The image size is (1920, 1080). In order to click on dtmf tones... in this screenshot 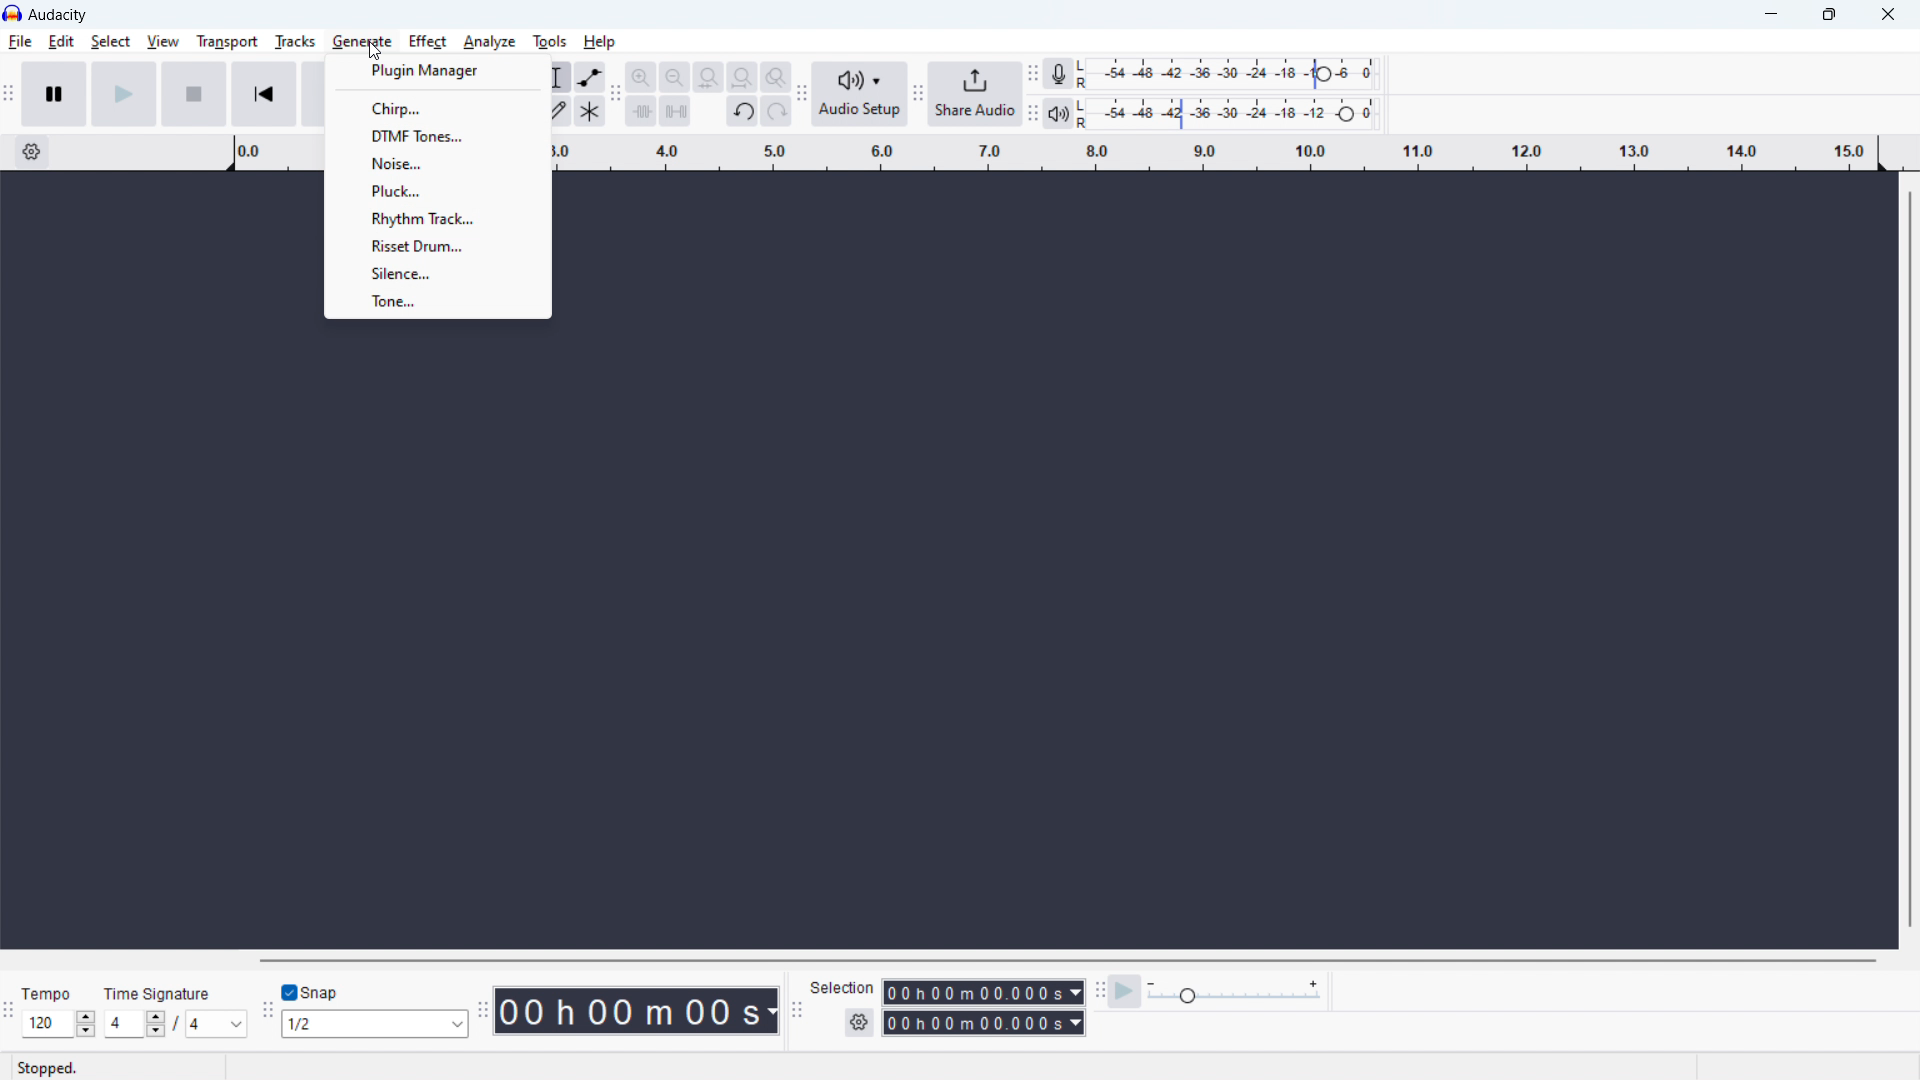, I will do `click(439, 135)`.